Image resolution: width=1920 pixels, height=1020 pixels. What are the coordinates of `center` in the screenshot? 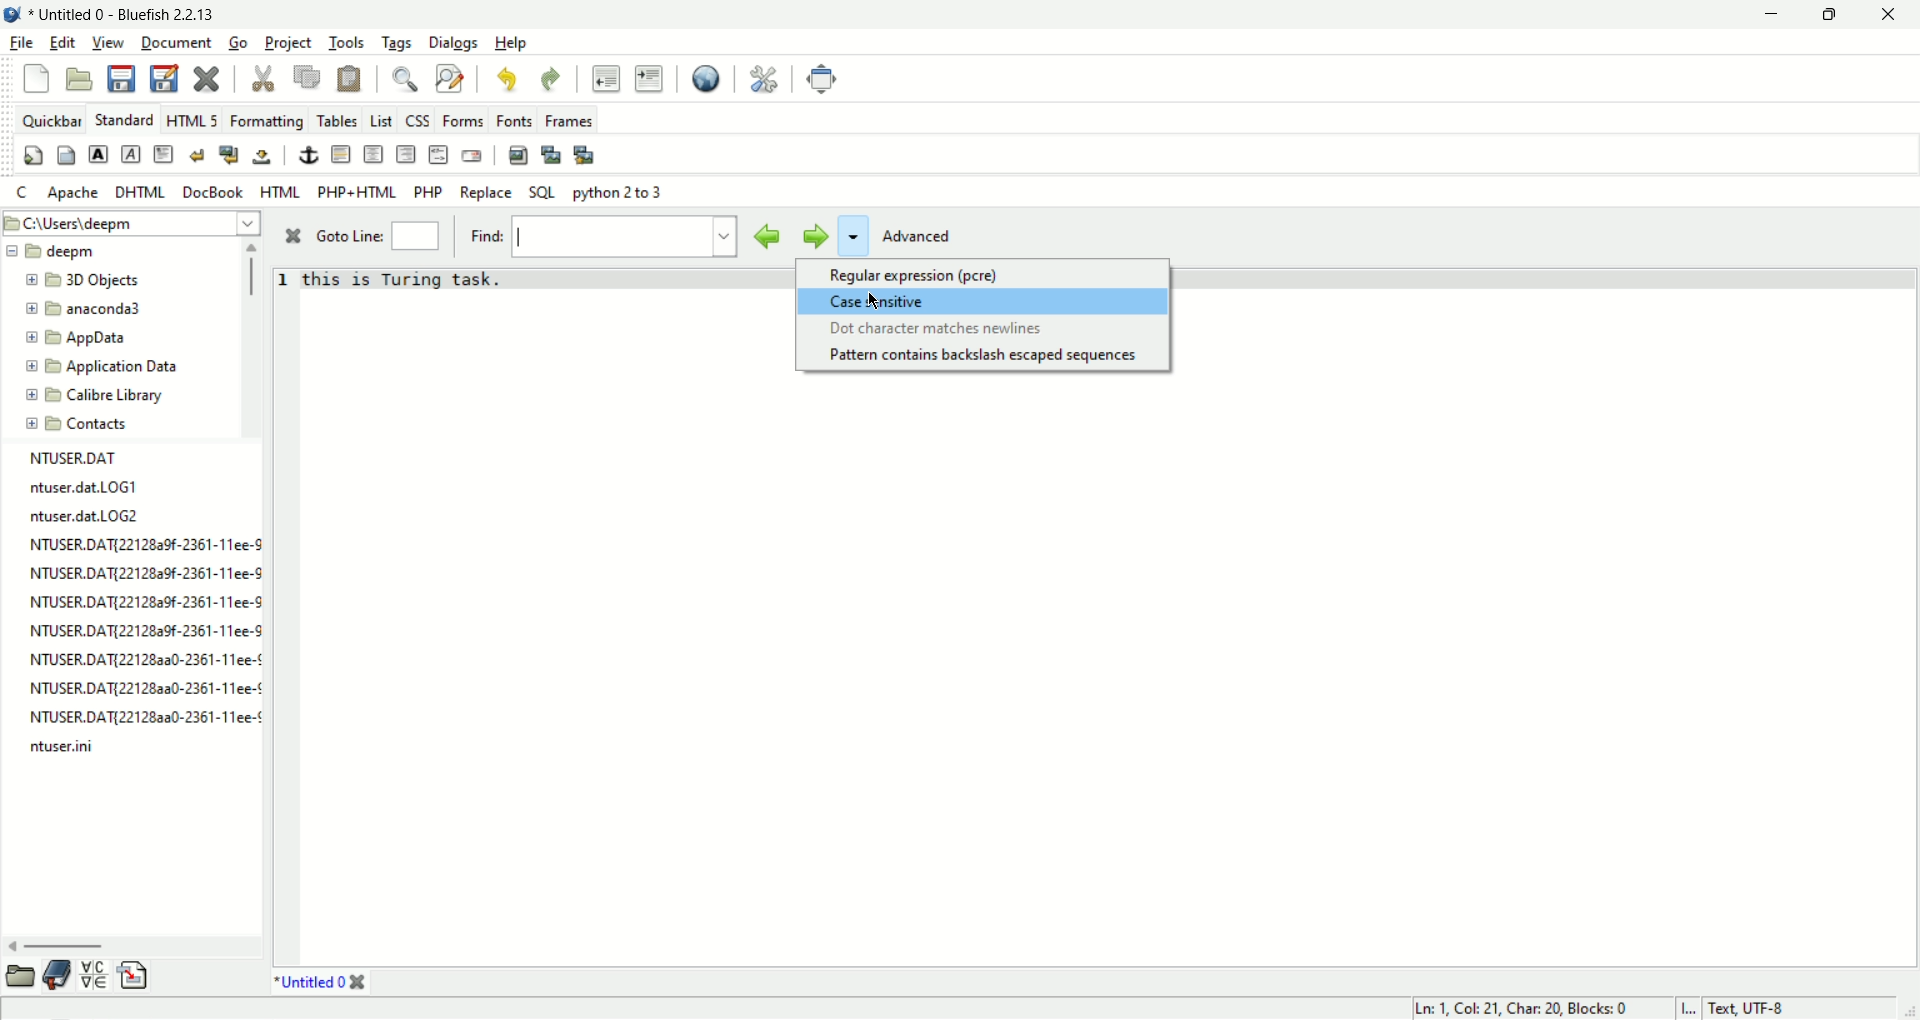 It's located at (375, 155).